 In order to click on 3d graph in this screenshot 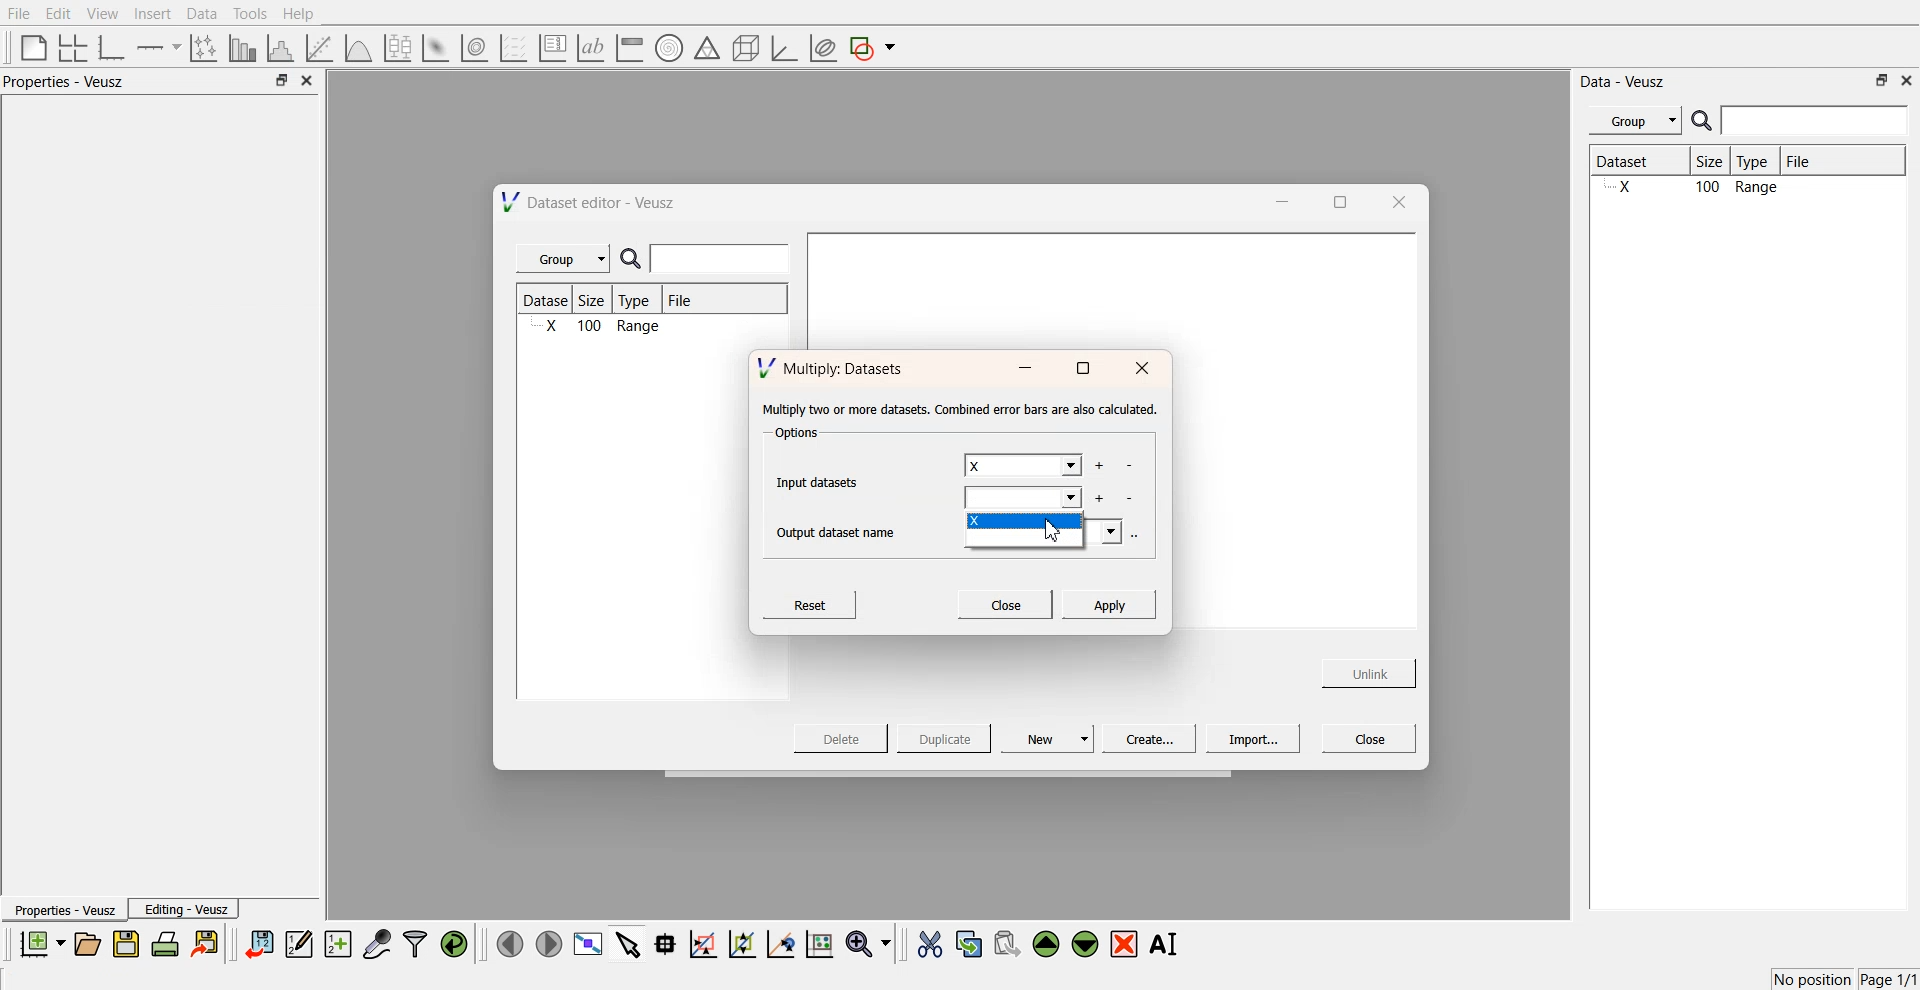, I will do `click(783, 49)`.